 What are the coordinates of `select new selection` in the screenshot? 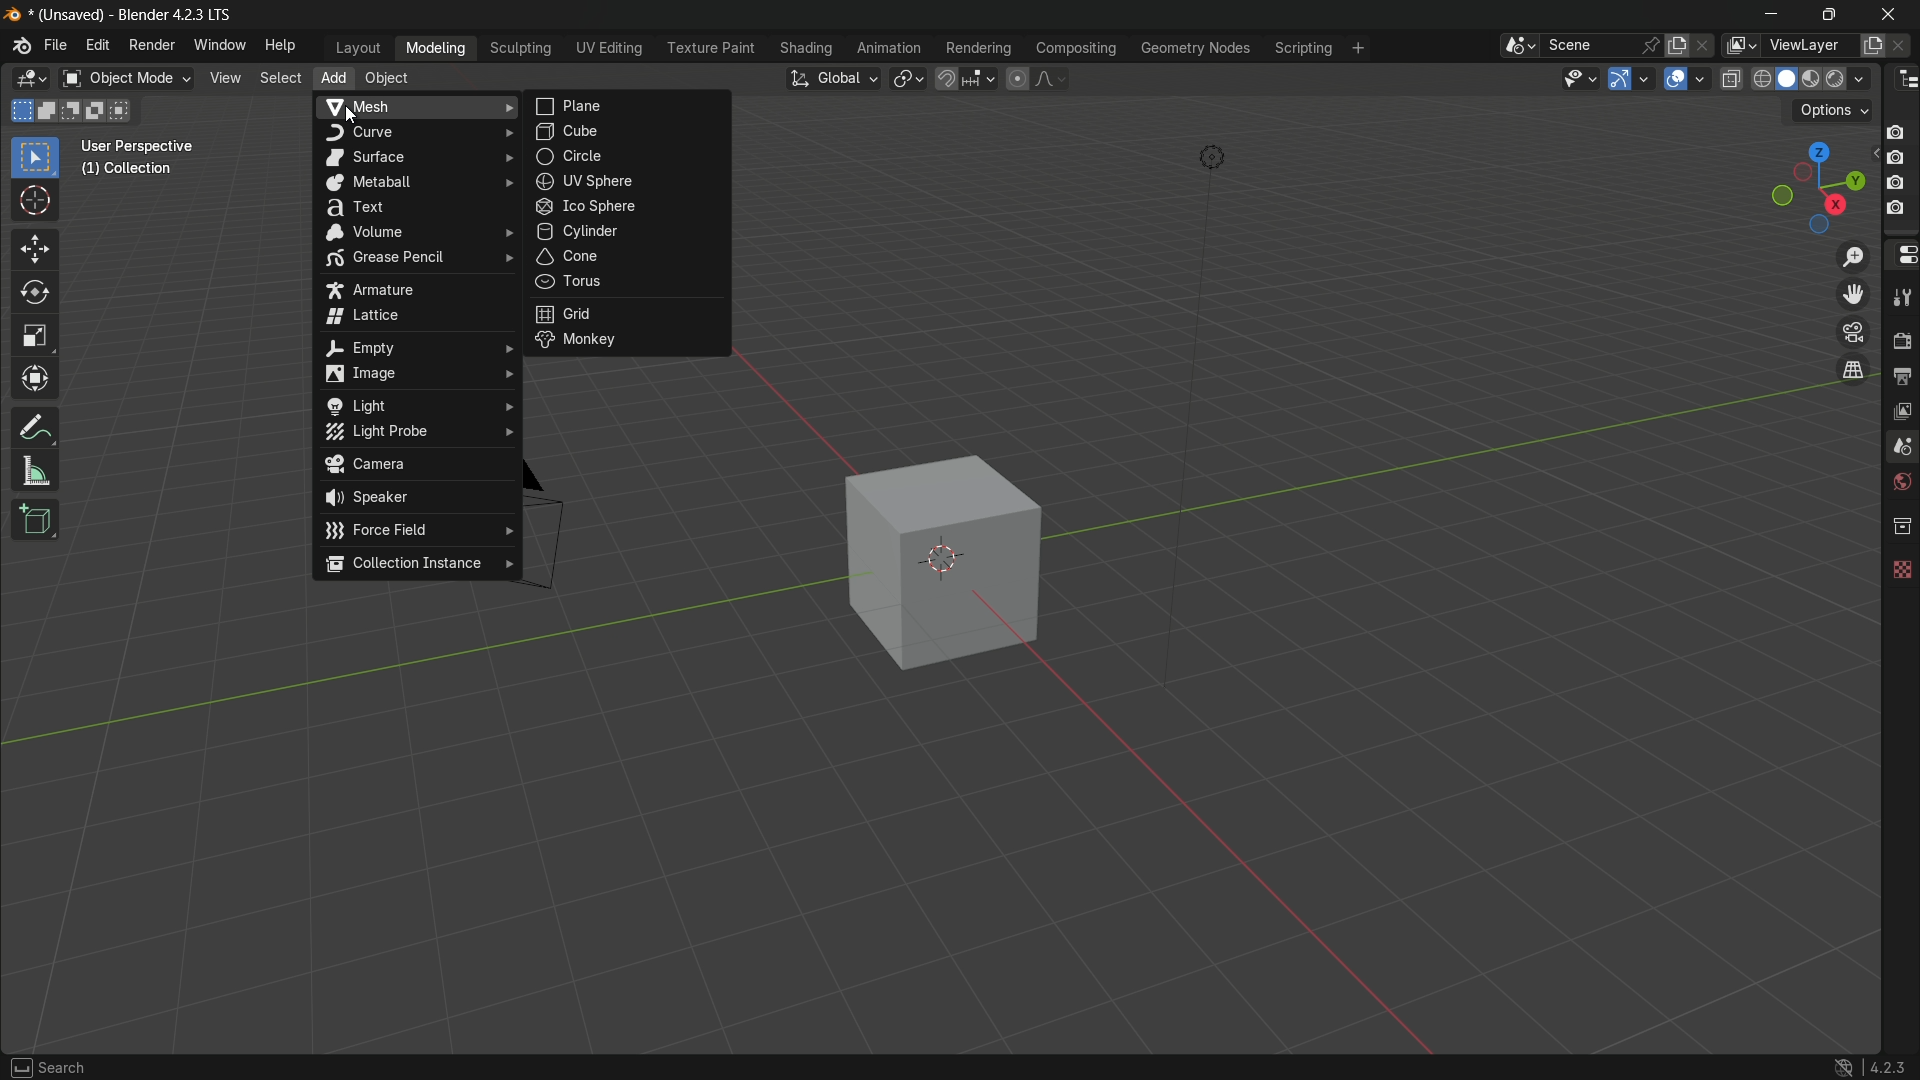 It's located at (21, 109).